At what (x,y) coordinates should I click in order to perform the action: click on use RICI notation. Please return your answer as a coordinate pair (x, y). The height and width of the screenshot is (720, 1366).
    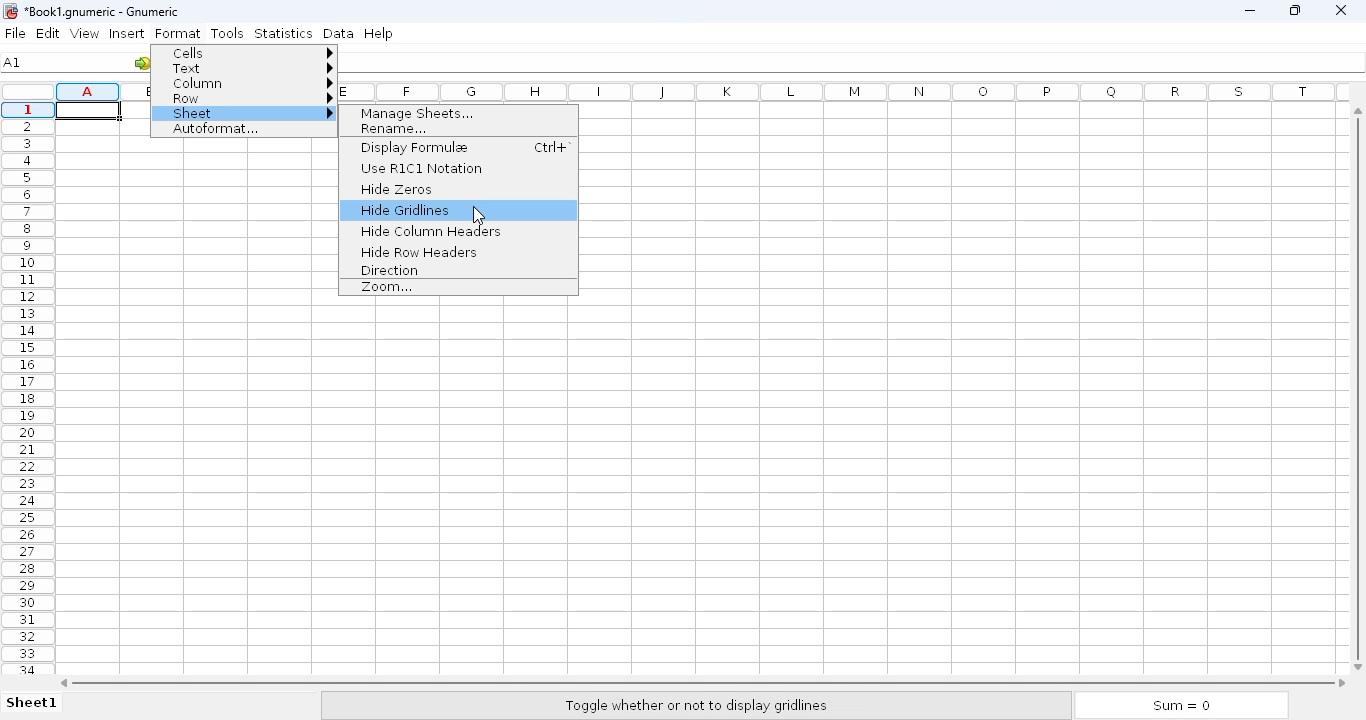
    Looking at the image, I should click on (421, 168).